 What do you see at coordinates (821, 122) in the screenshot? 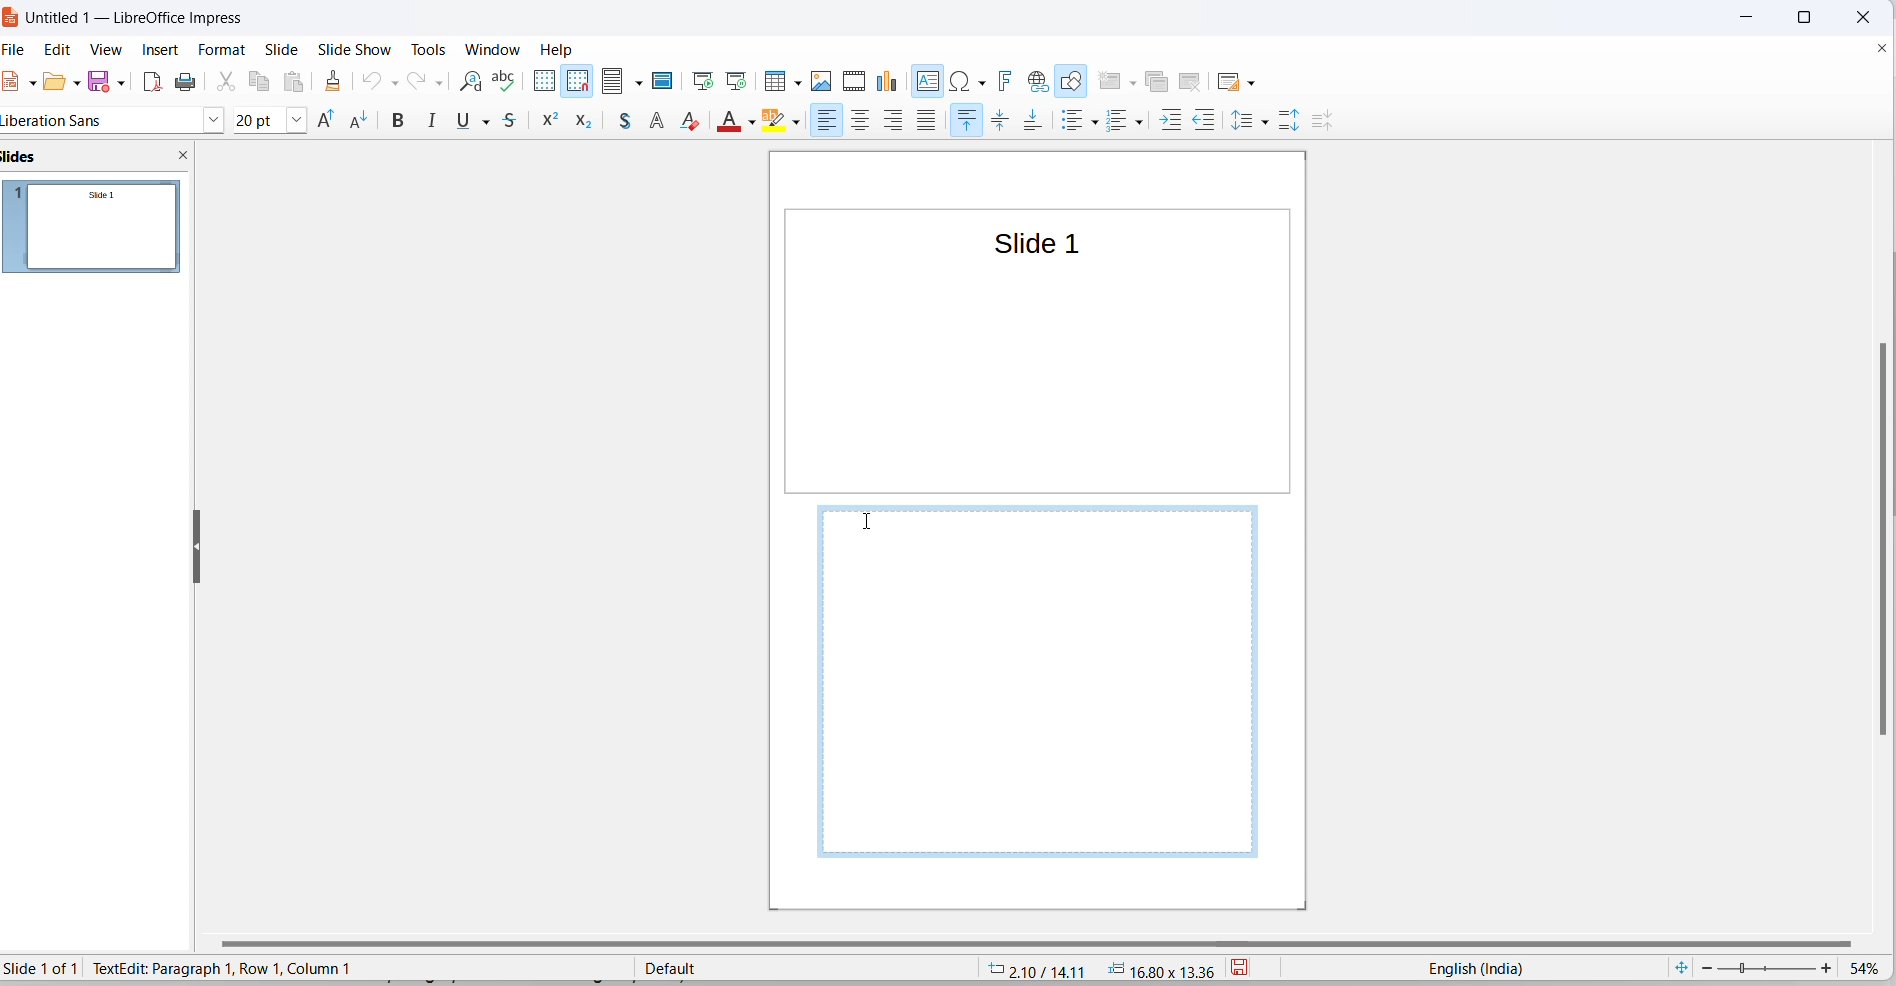
I see `arrange ` at bounding box center [821, 122].